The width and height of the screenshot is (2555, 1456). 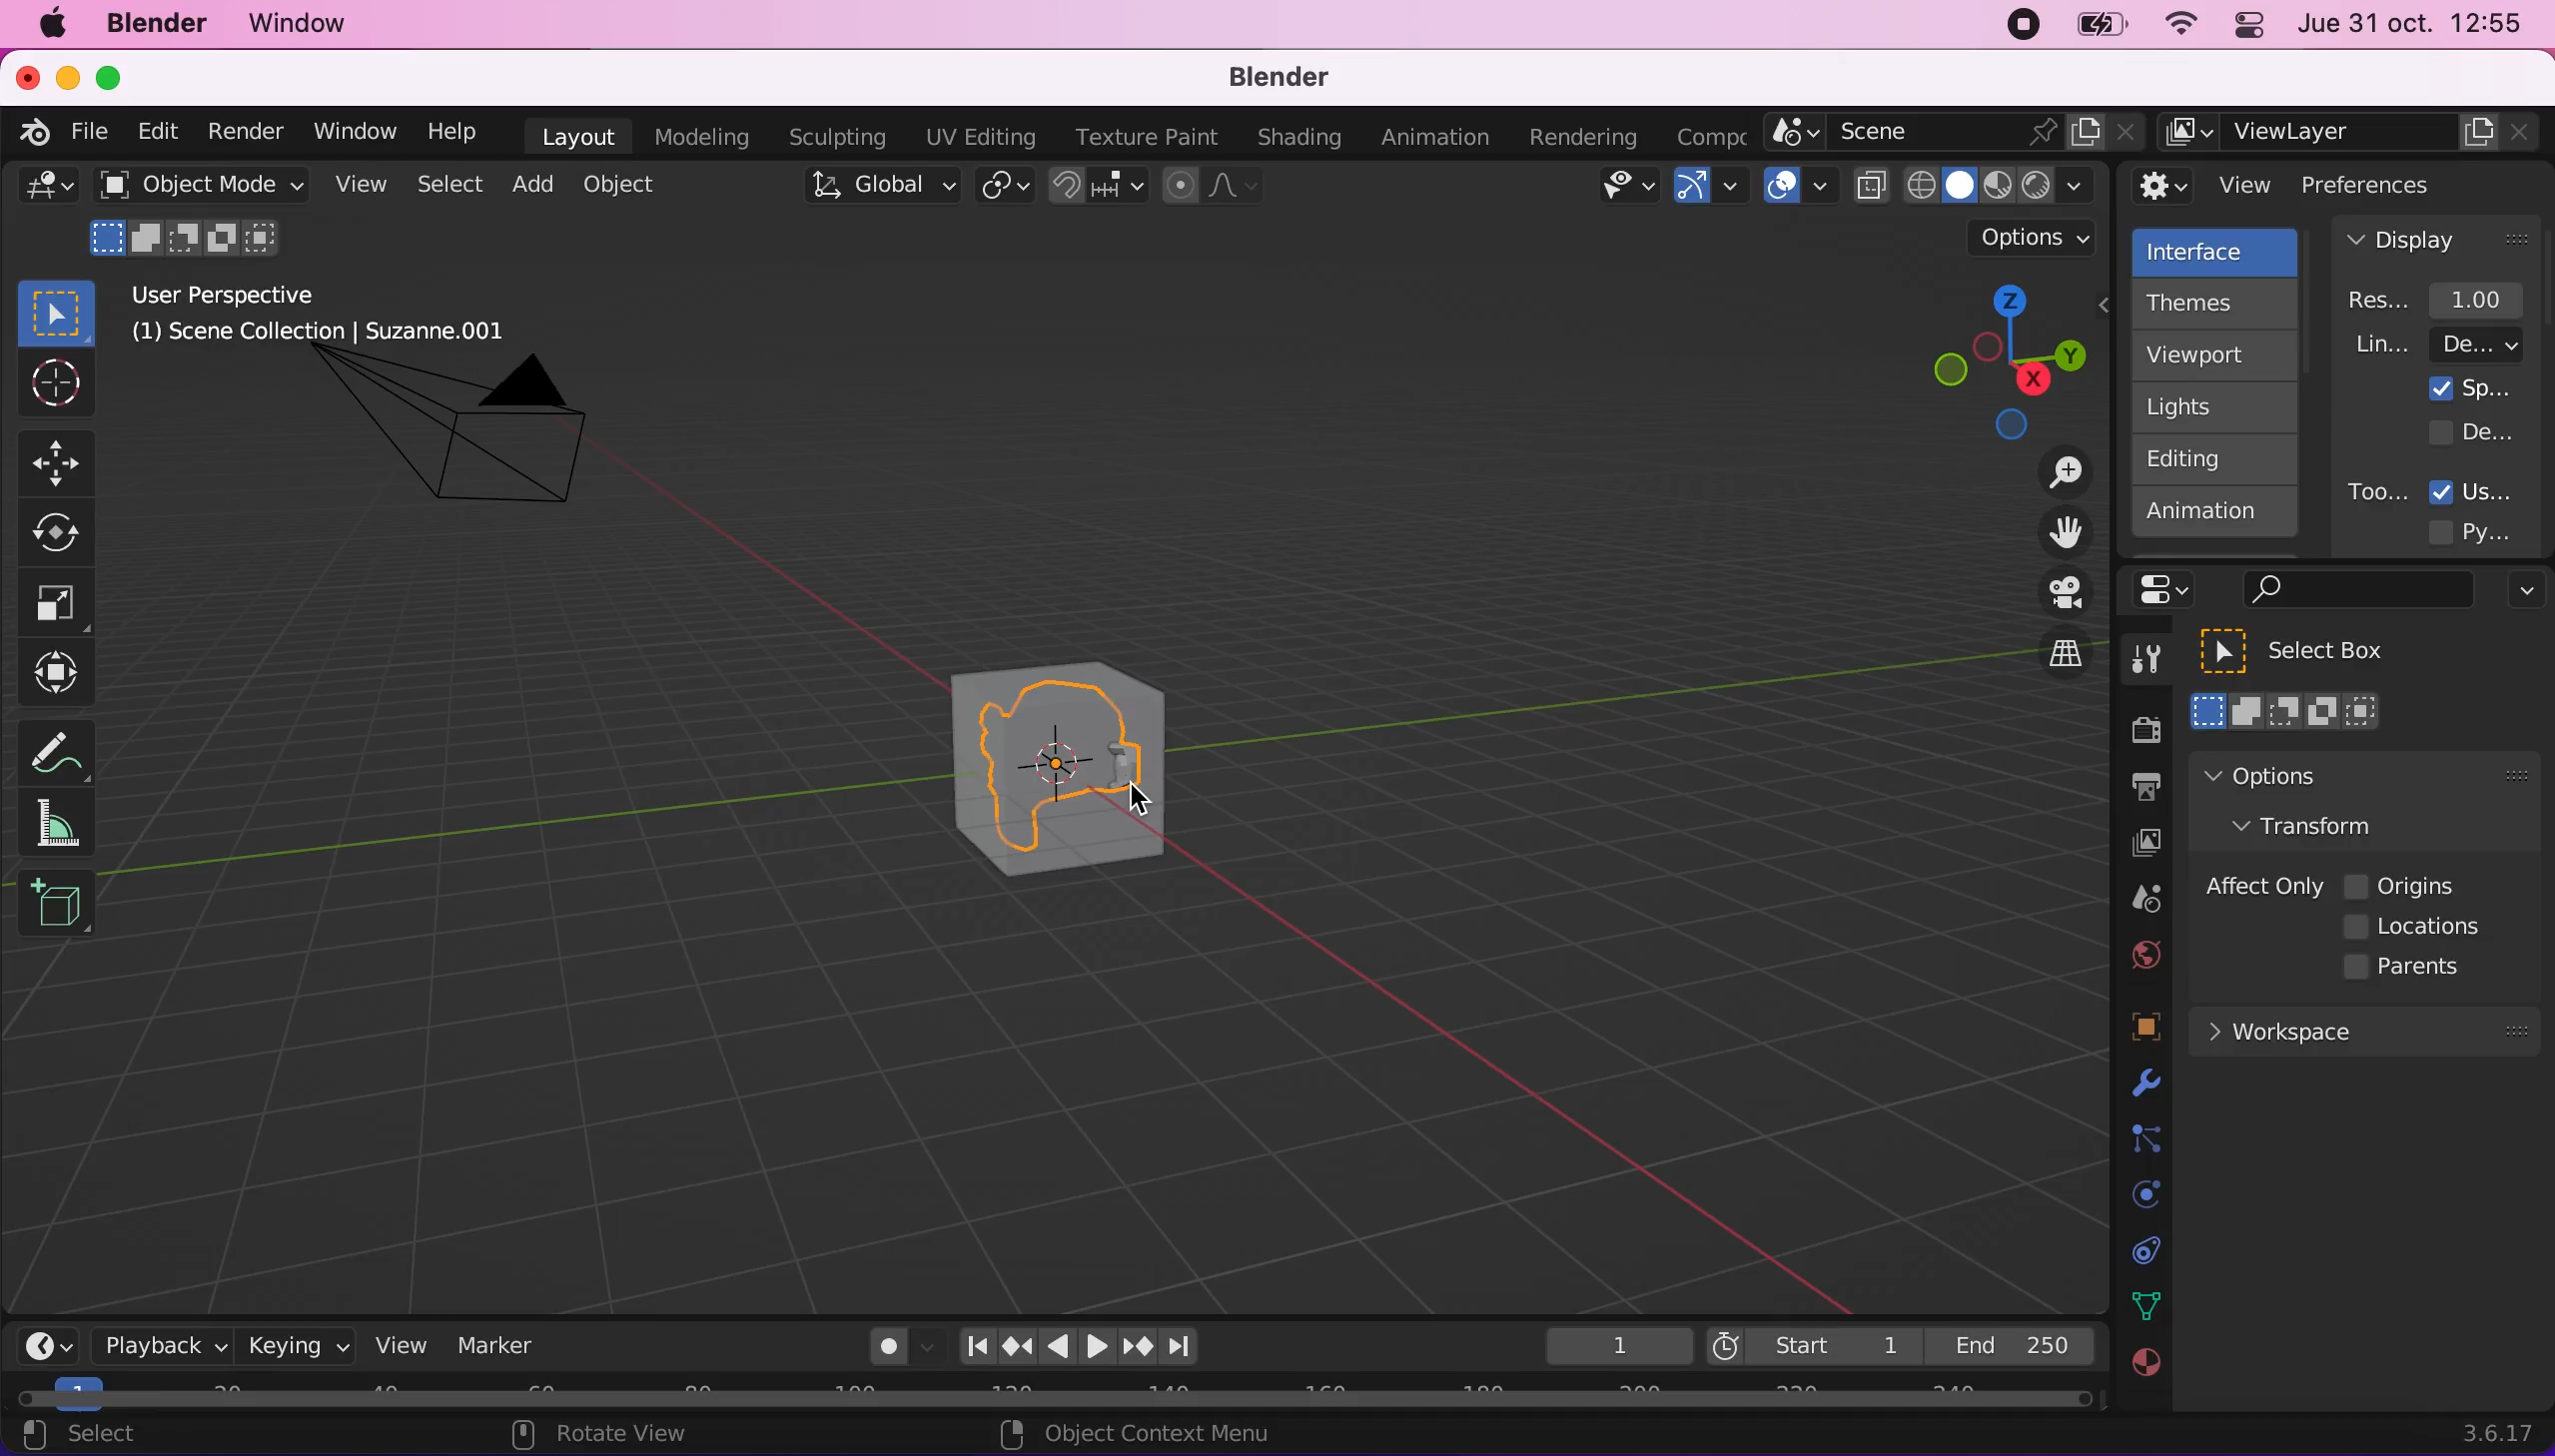 I want to click on tooltips, so click(x=2376, y=491).